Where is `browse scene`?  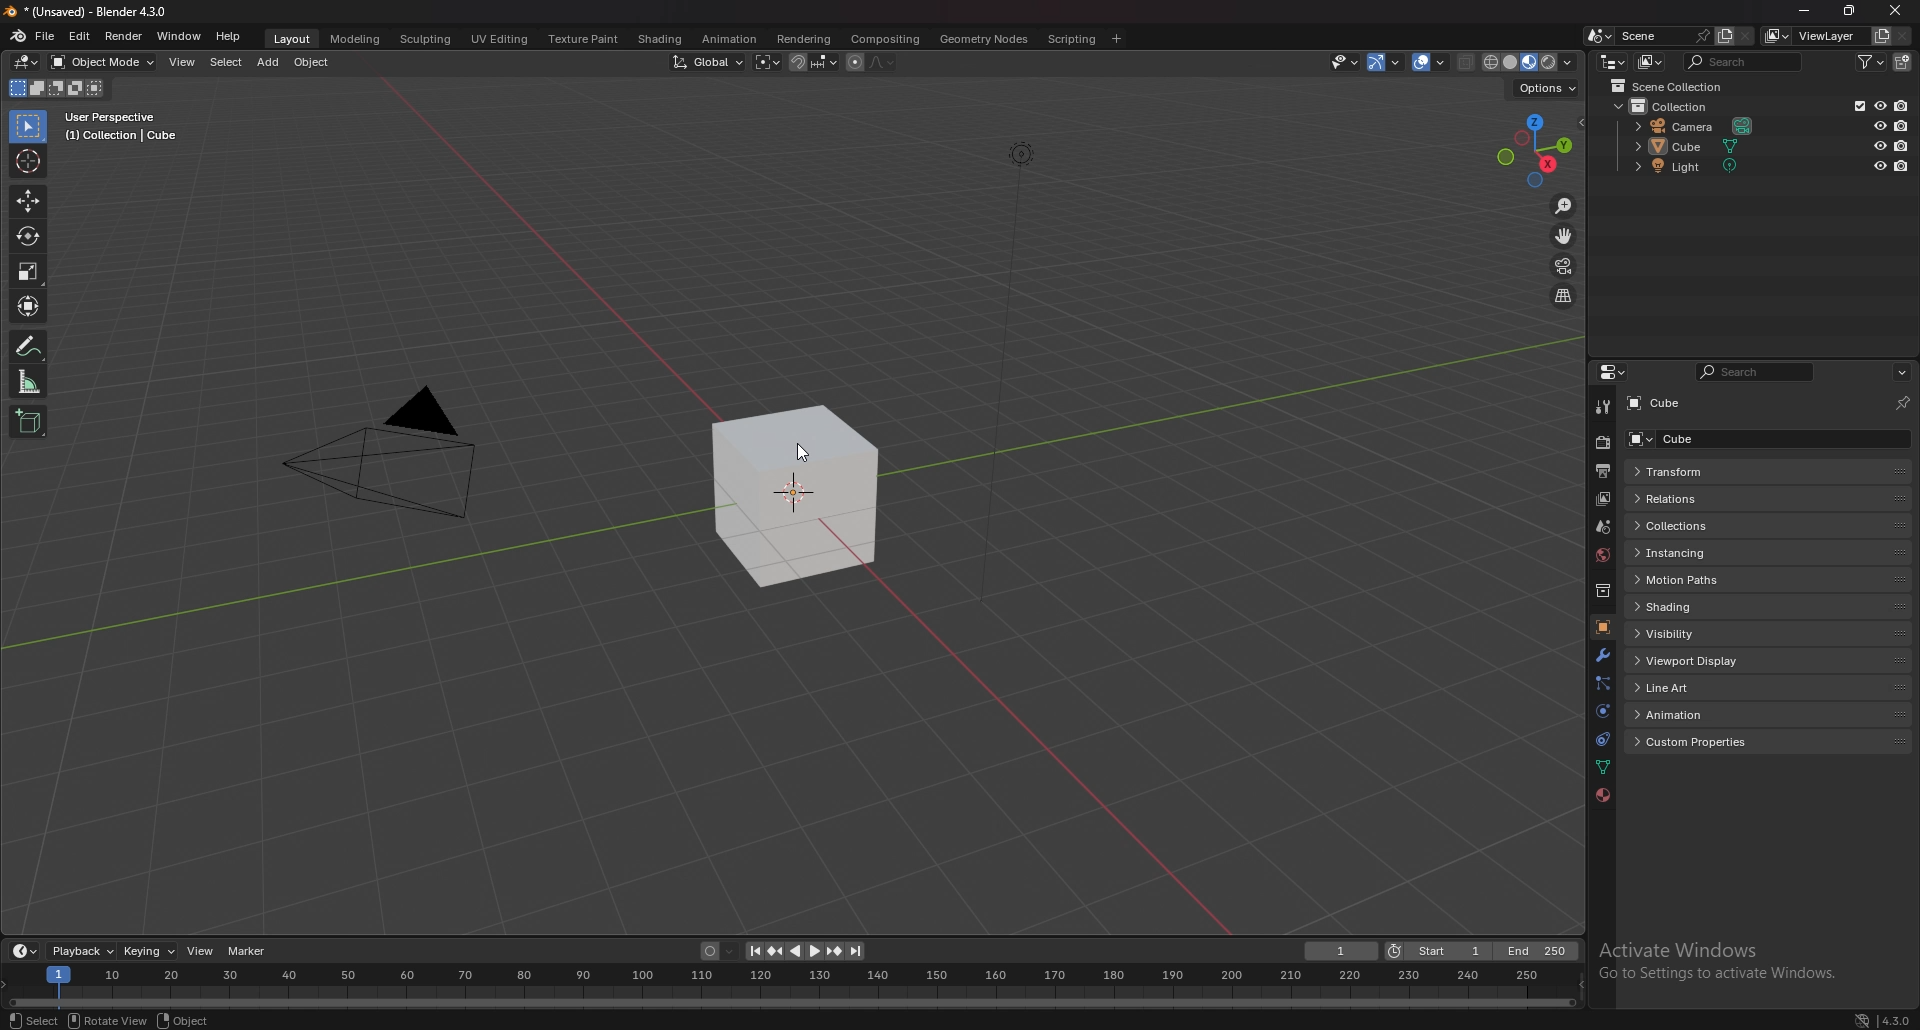
browse scene is located at coordinates (1600, 35).